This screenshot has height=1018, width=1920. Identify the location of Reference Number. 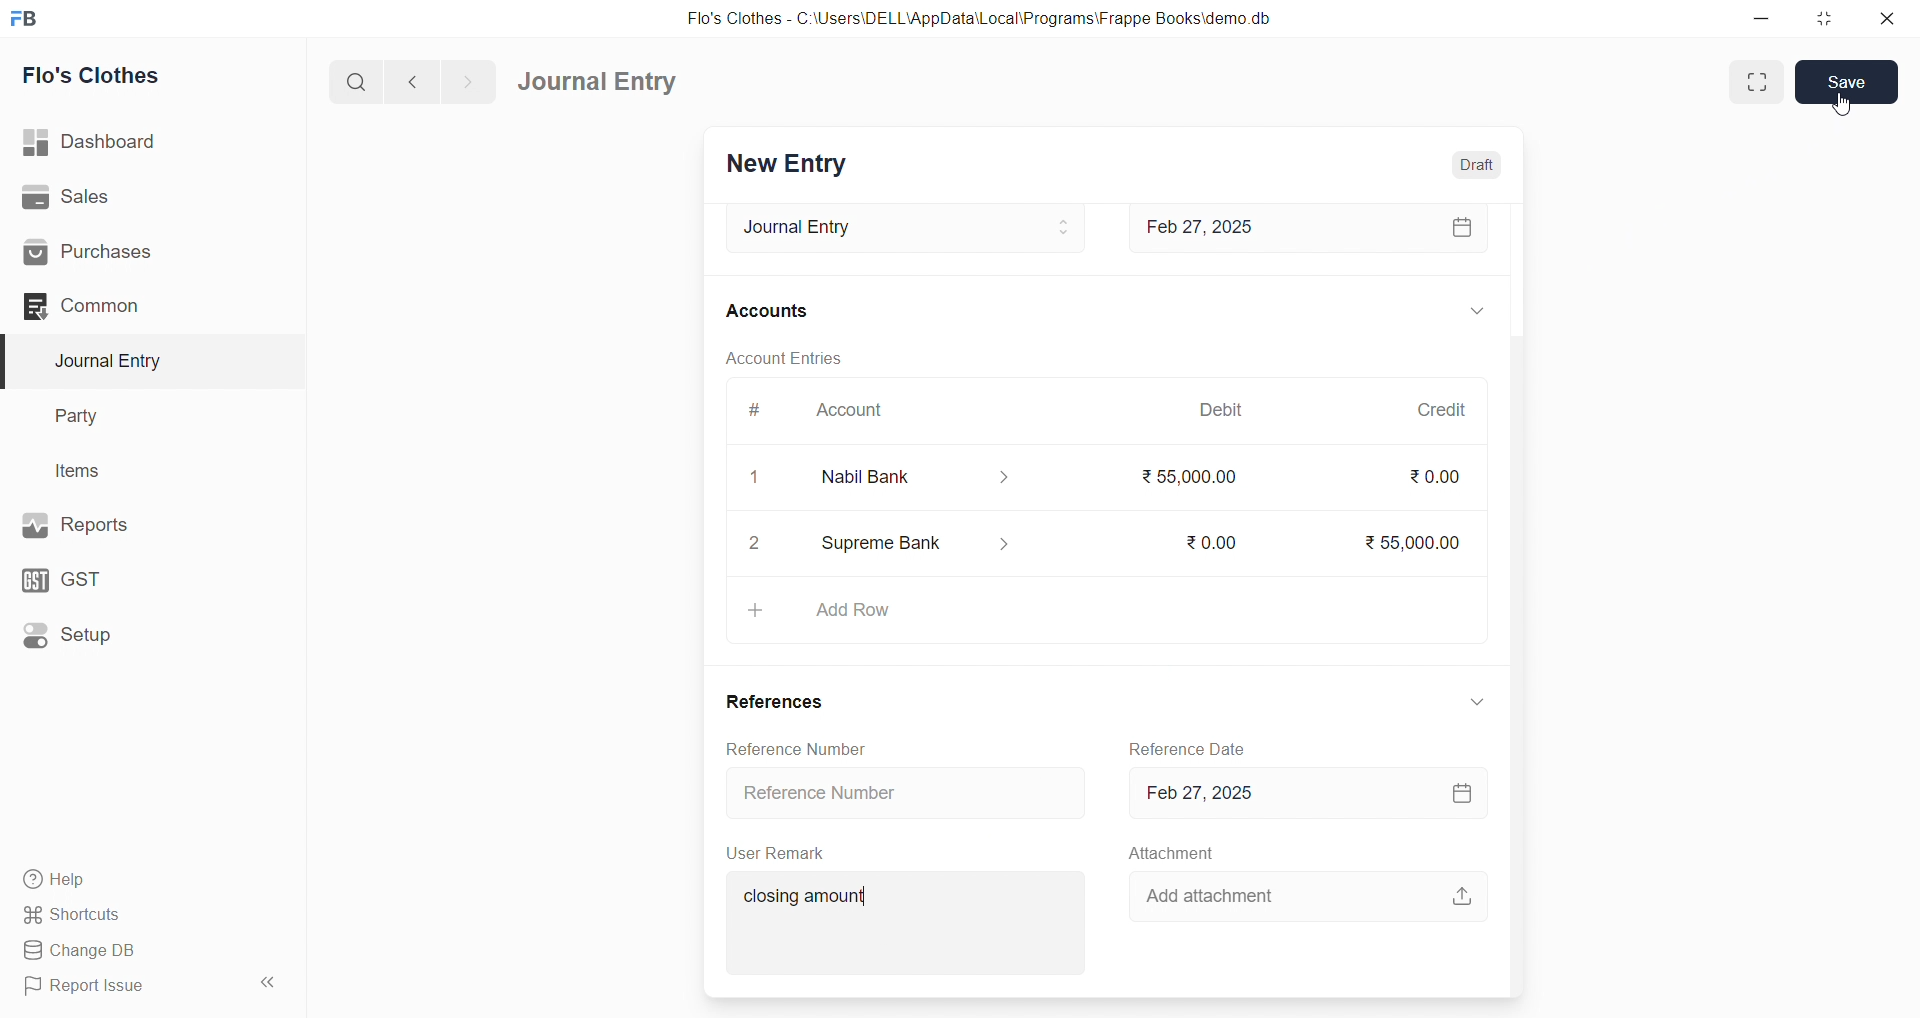
(796, 748).